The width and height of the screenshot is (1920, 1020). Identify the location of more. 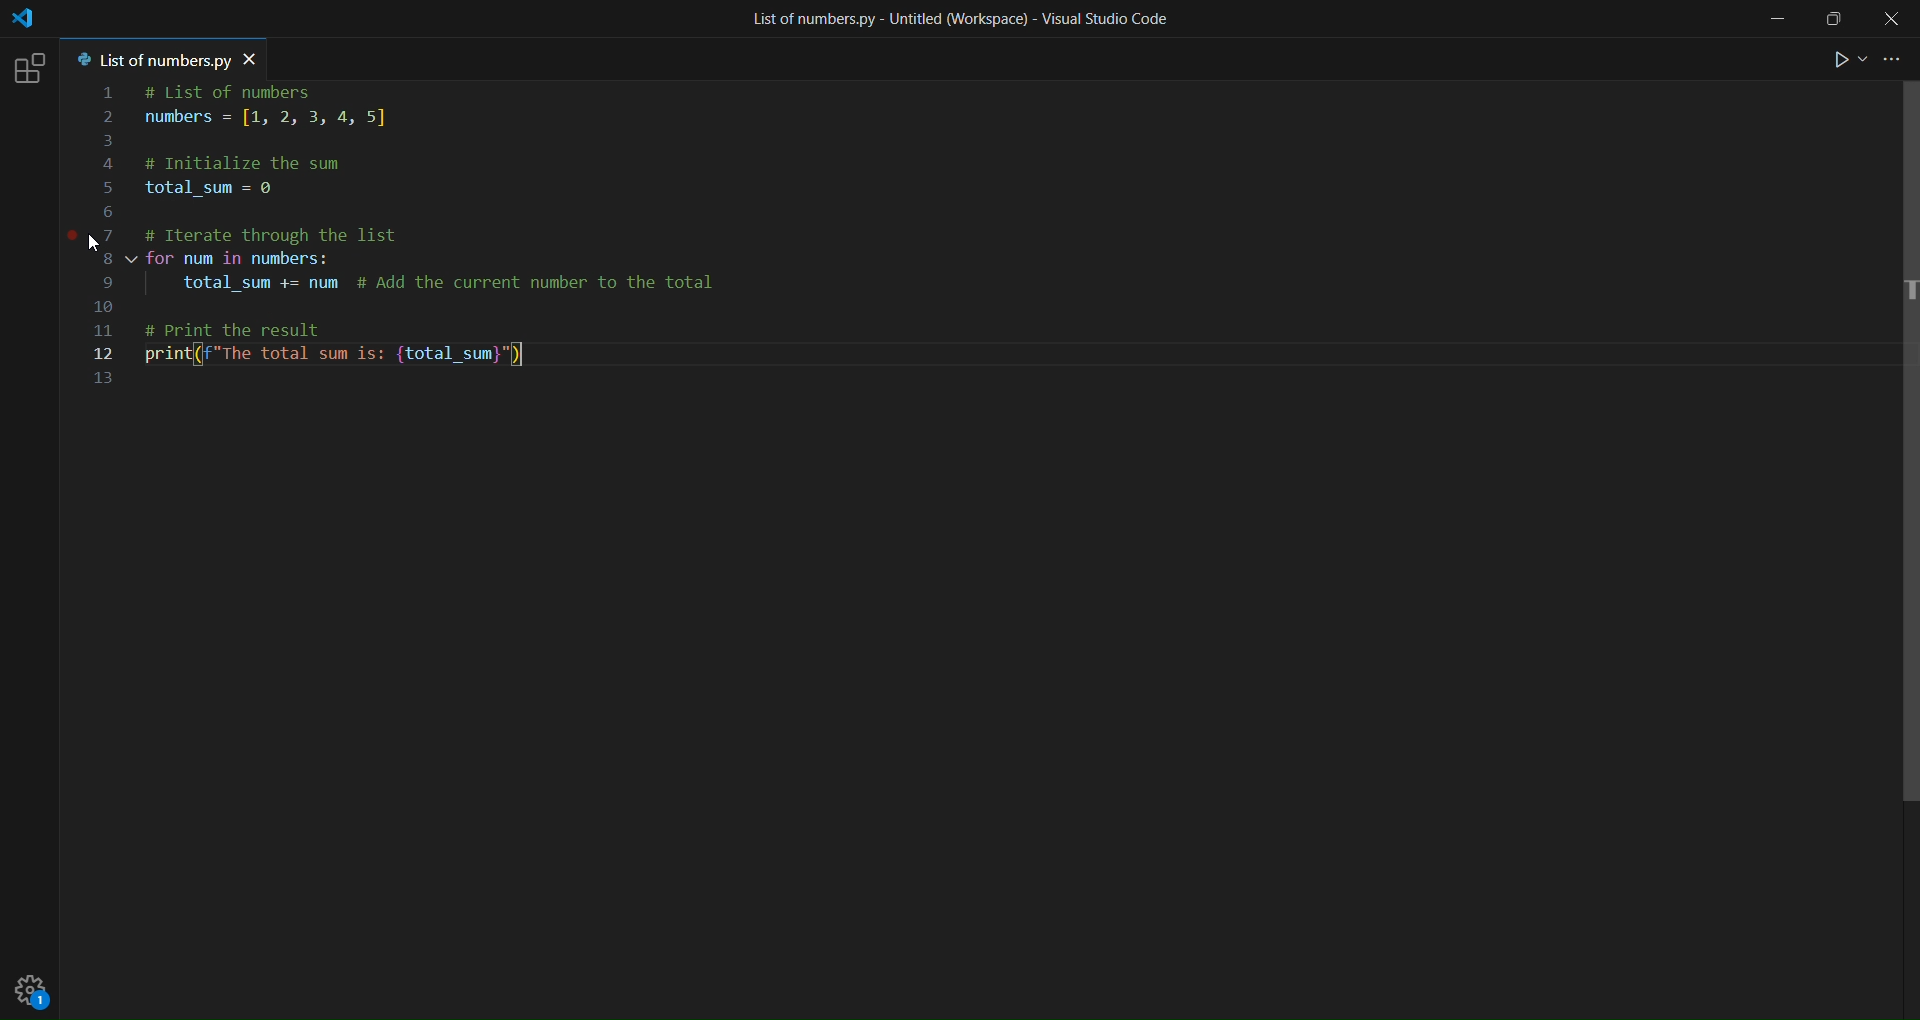
(1892, 61).